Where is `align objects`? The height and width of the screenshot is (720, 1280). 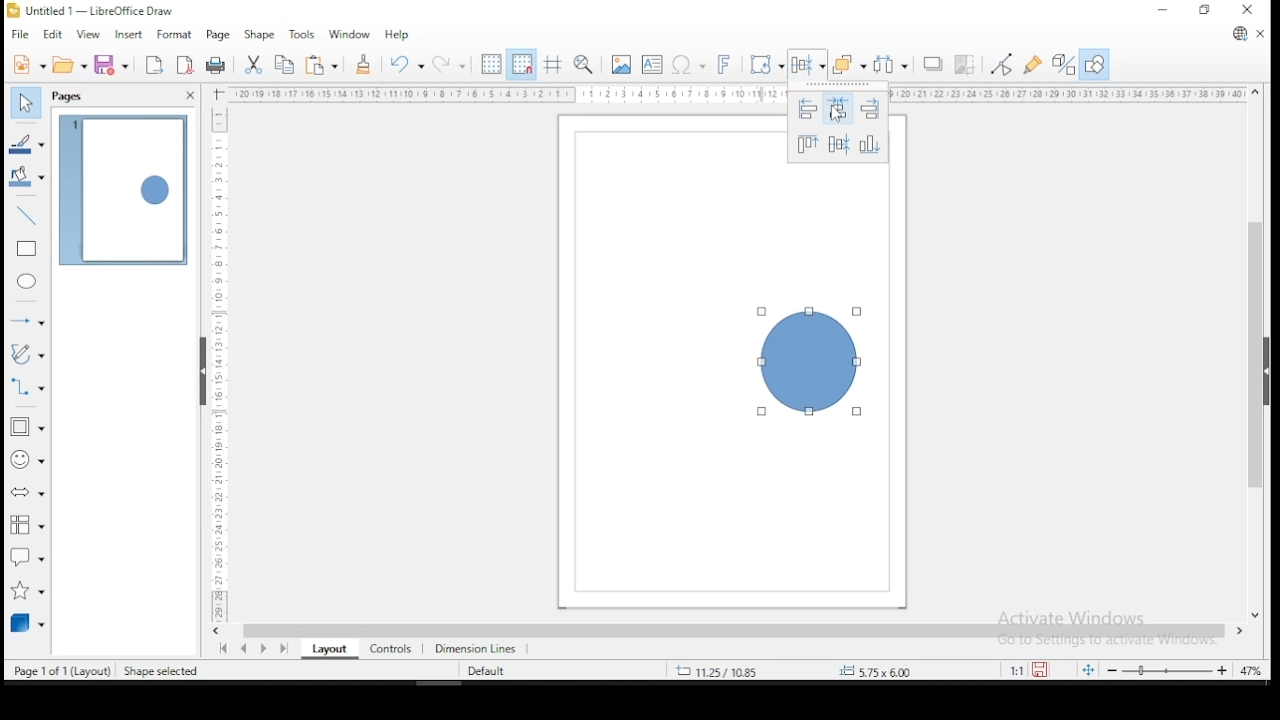
align objects is located at coordinates (806, 65).